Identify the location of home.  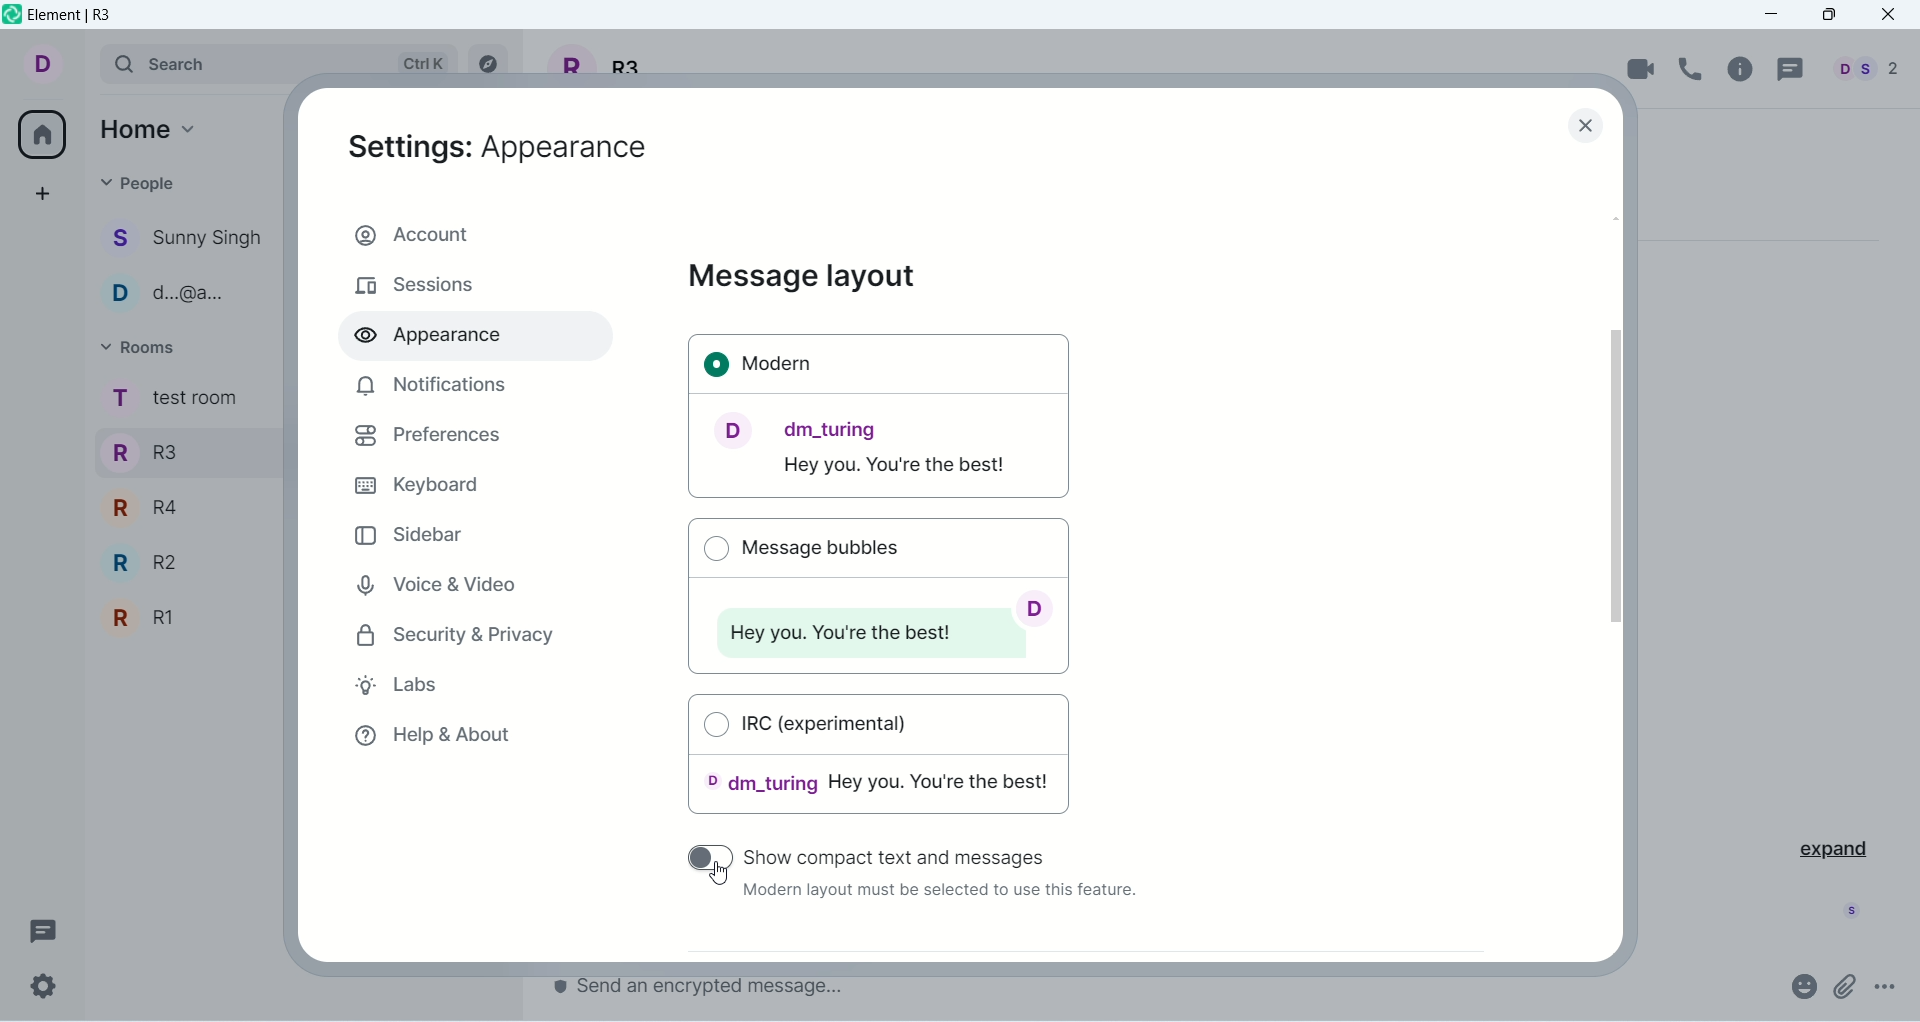
(154, 127).